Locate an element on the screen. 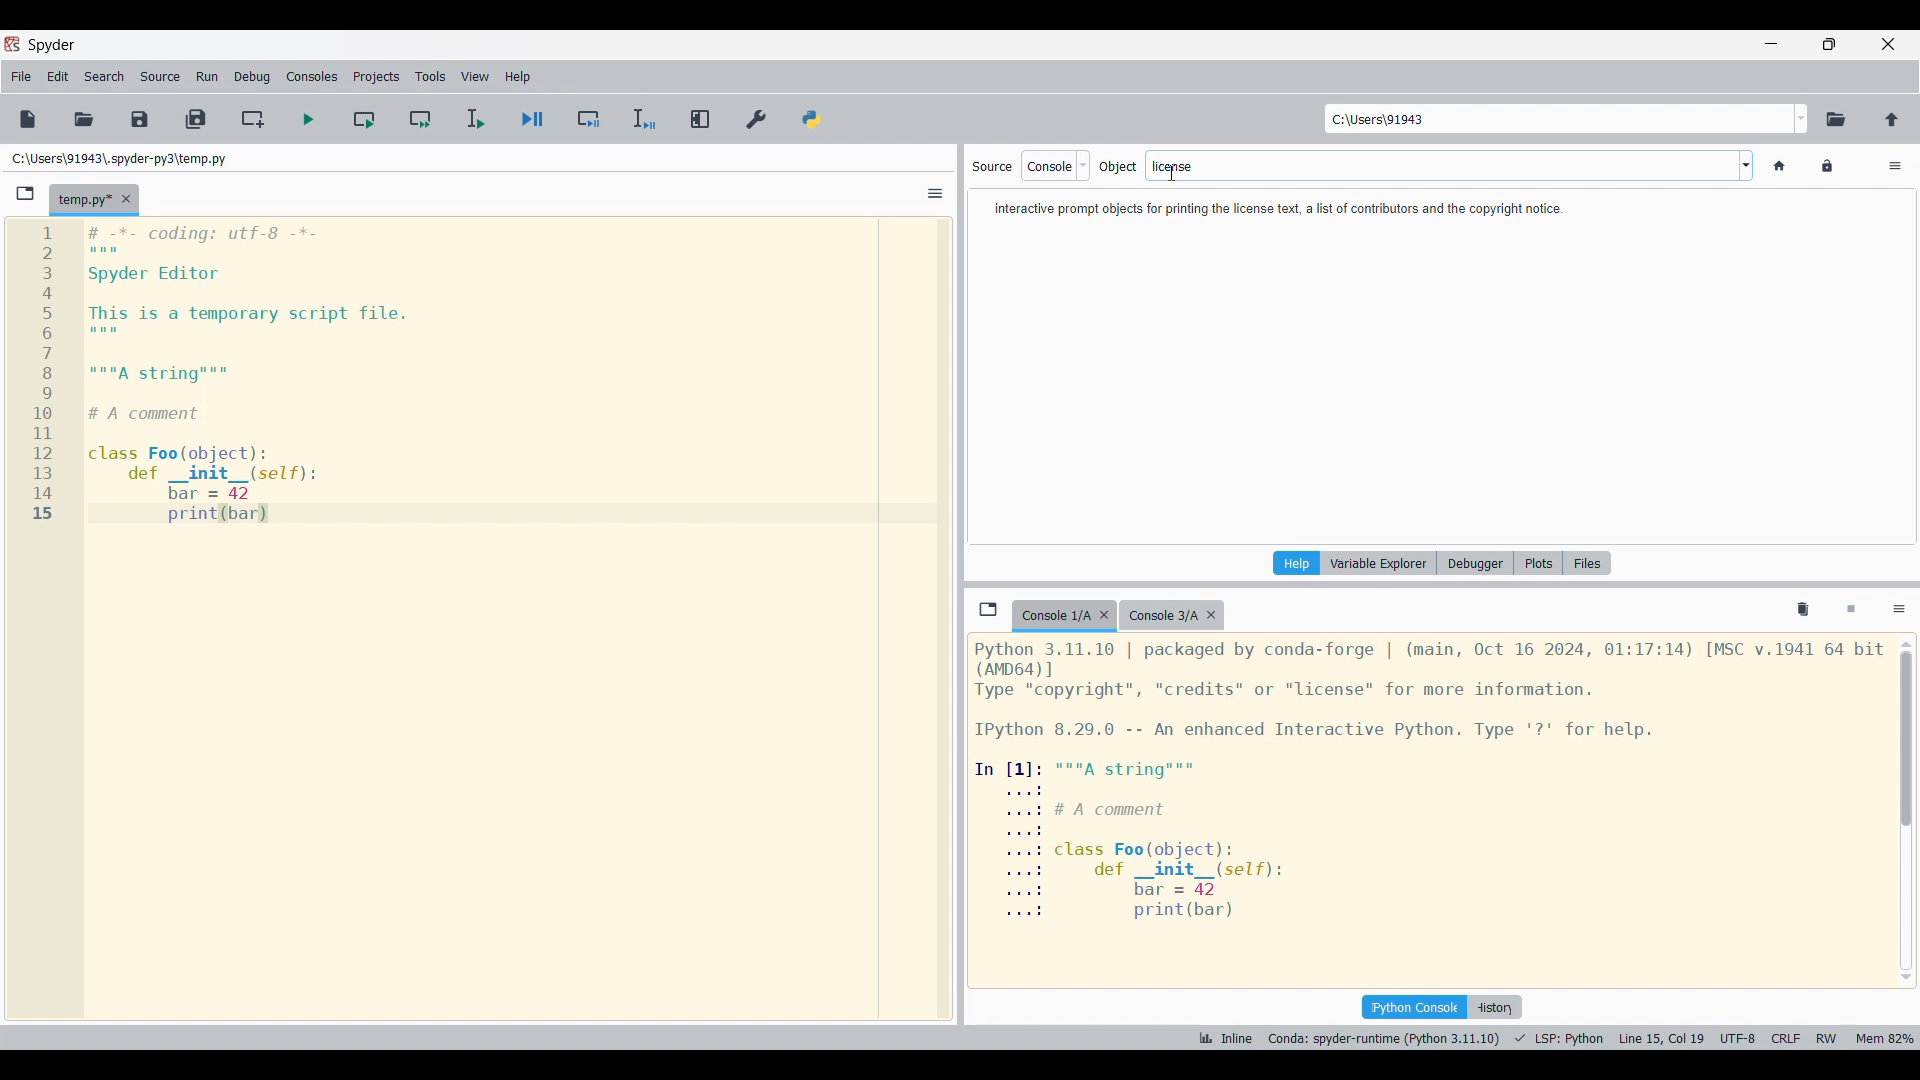 This screenshot has width=1920, height=1080. Debug selection/current line is located at coordinates (644, 119).